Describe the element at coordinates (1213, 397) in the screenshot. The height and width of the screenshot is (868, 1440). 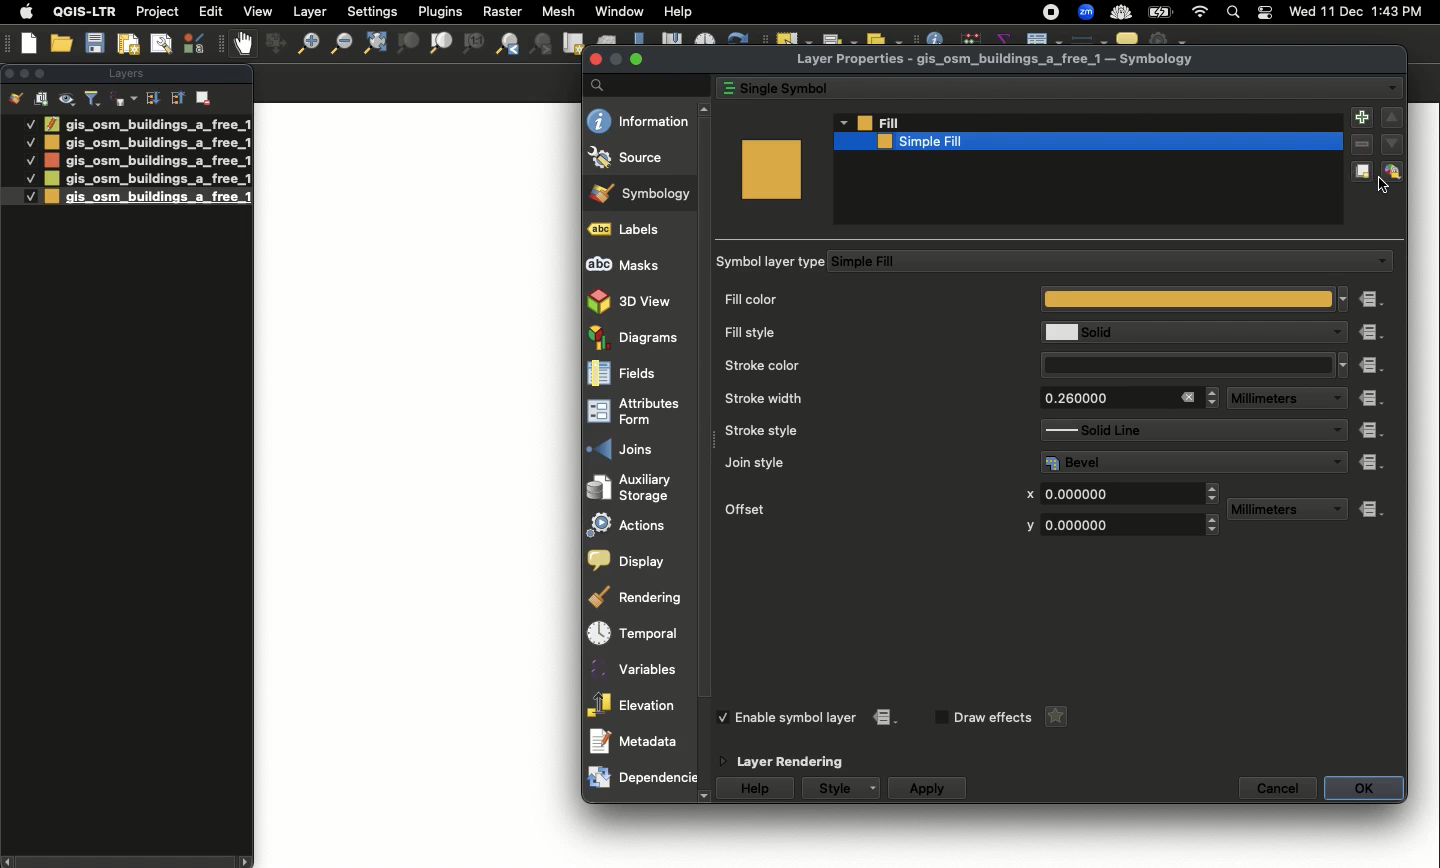
I see `Drop down` at that location.